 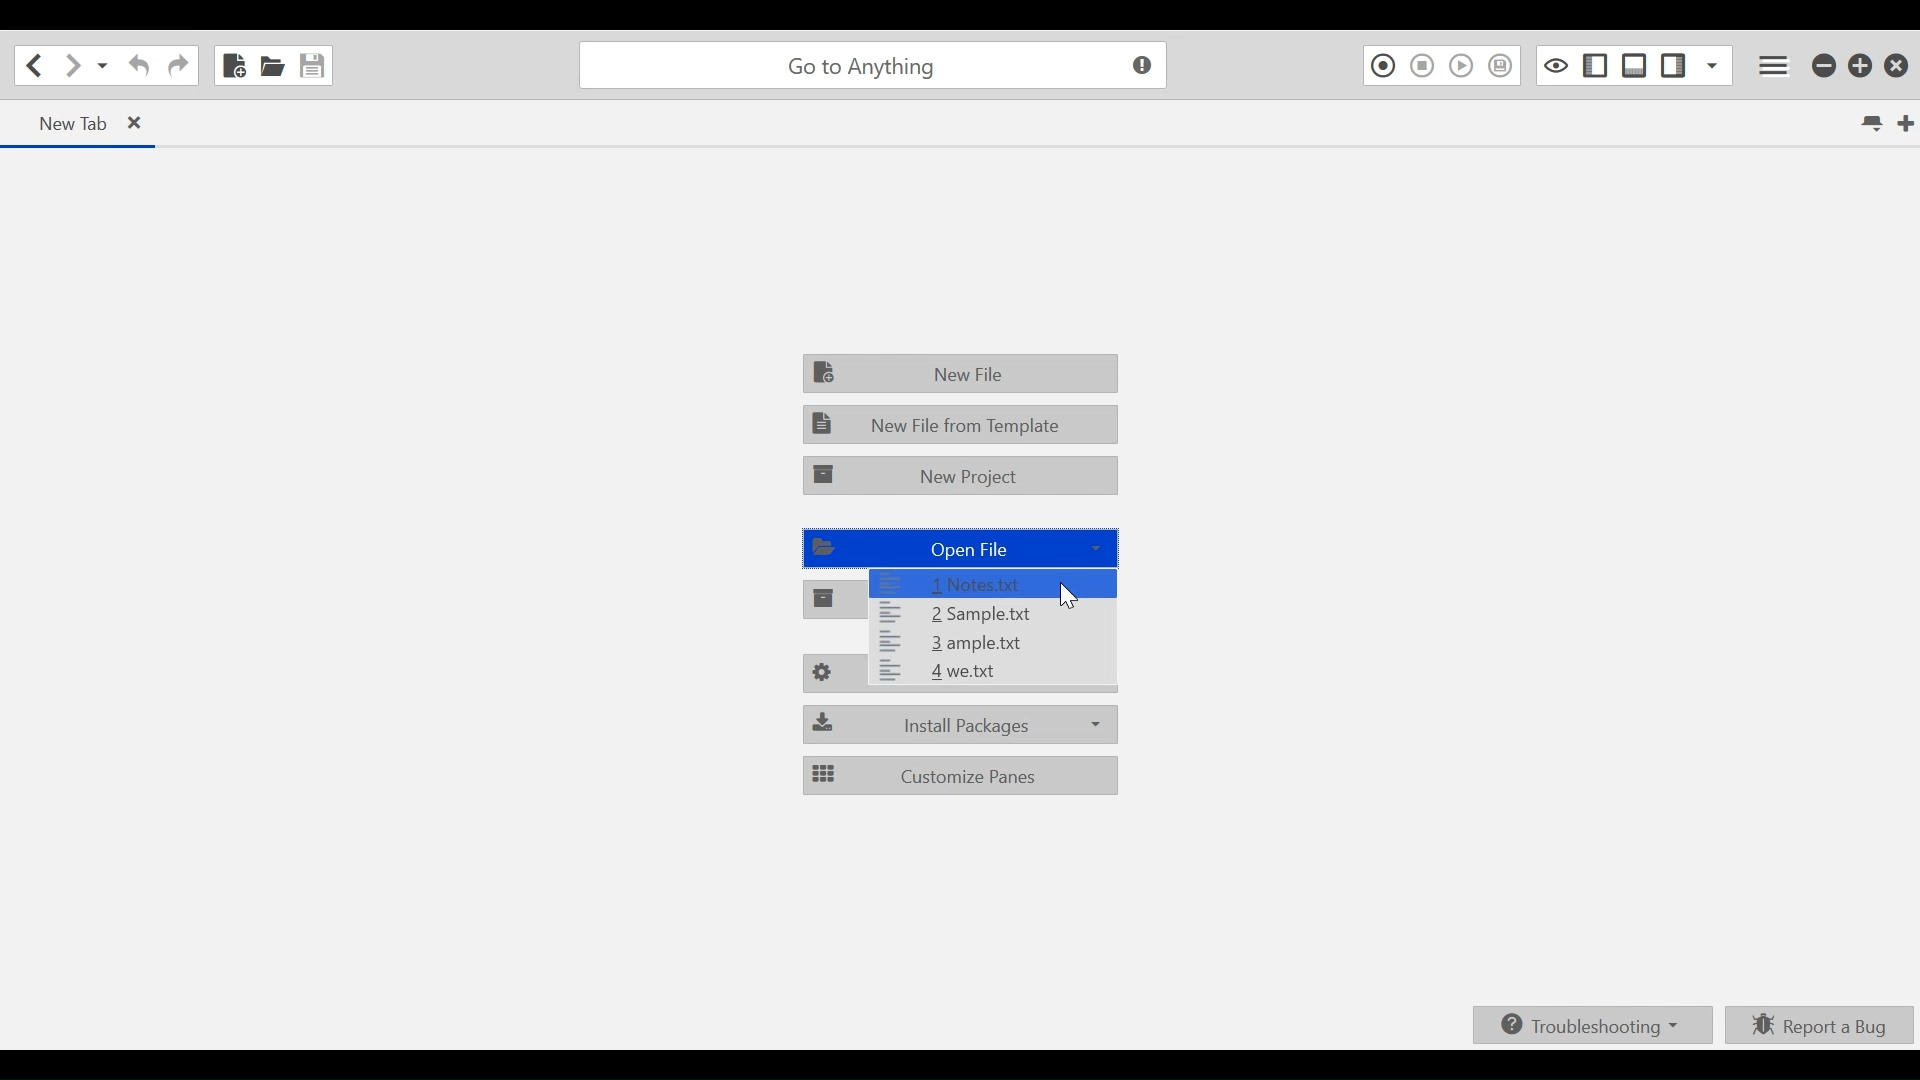 I want to click on New Project, so click(x=959, y=478).